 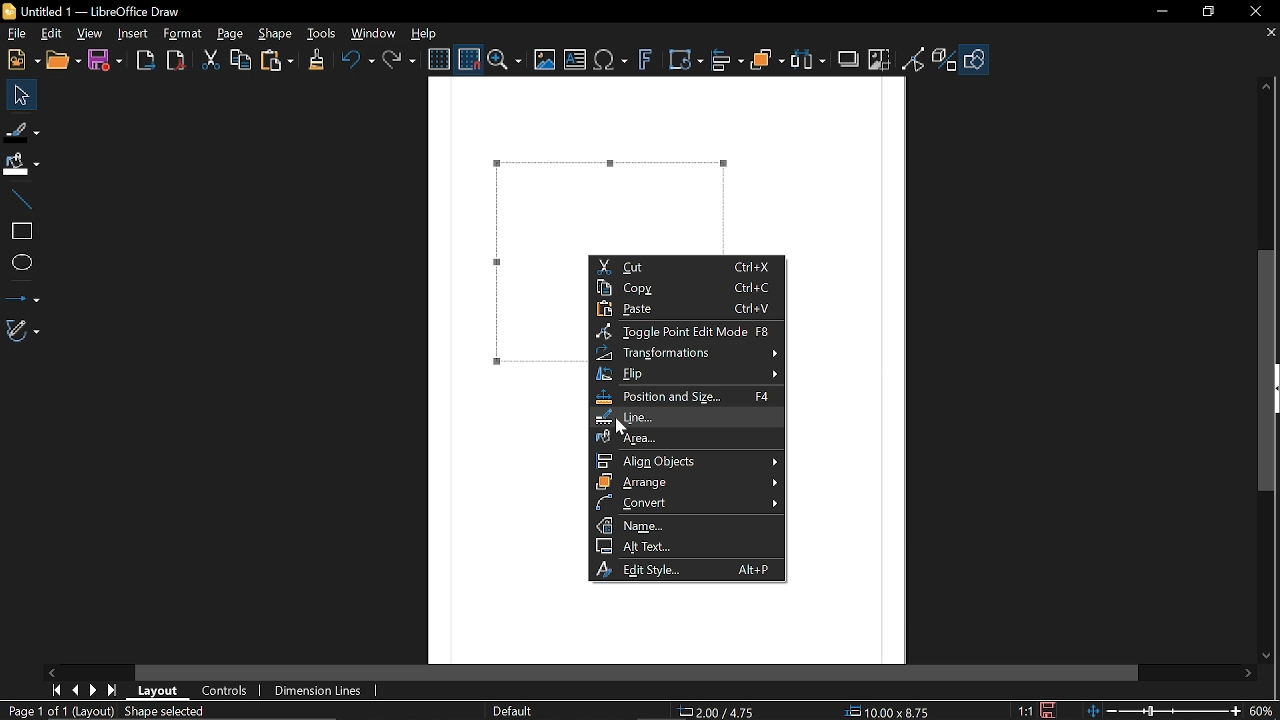 I want to click on Position, so click(x=720, y=712).